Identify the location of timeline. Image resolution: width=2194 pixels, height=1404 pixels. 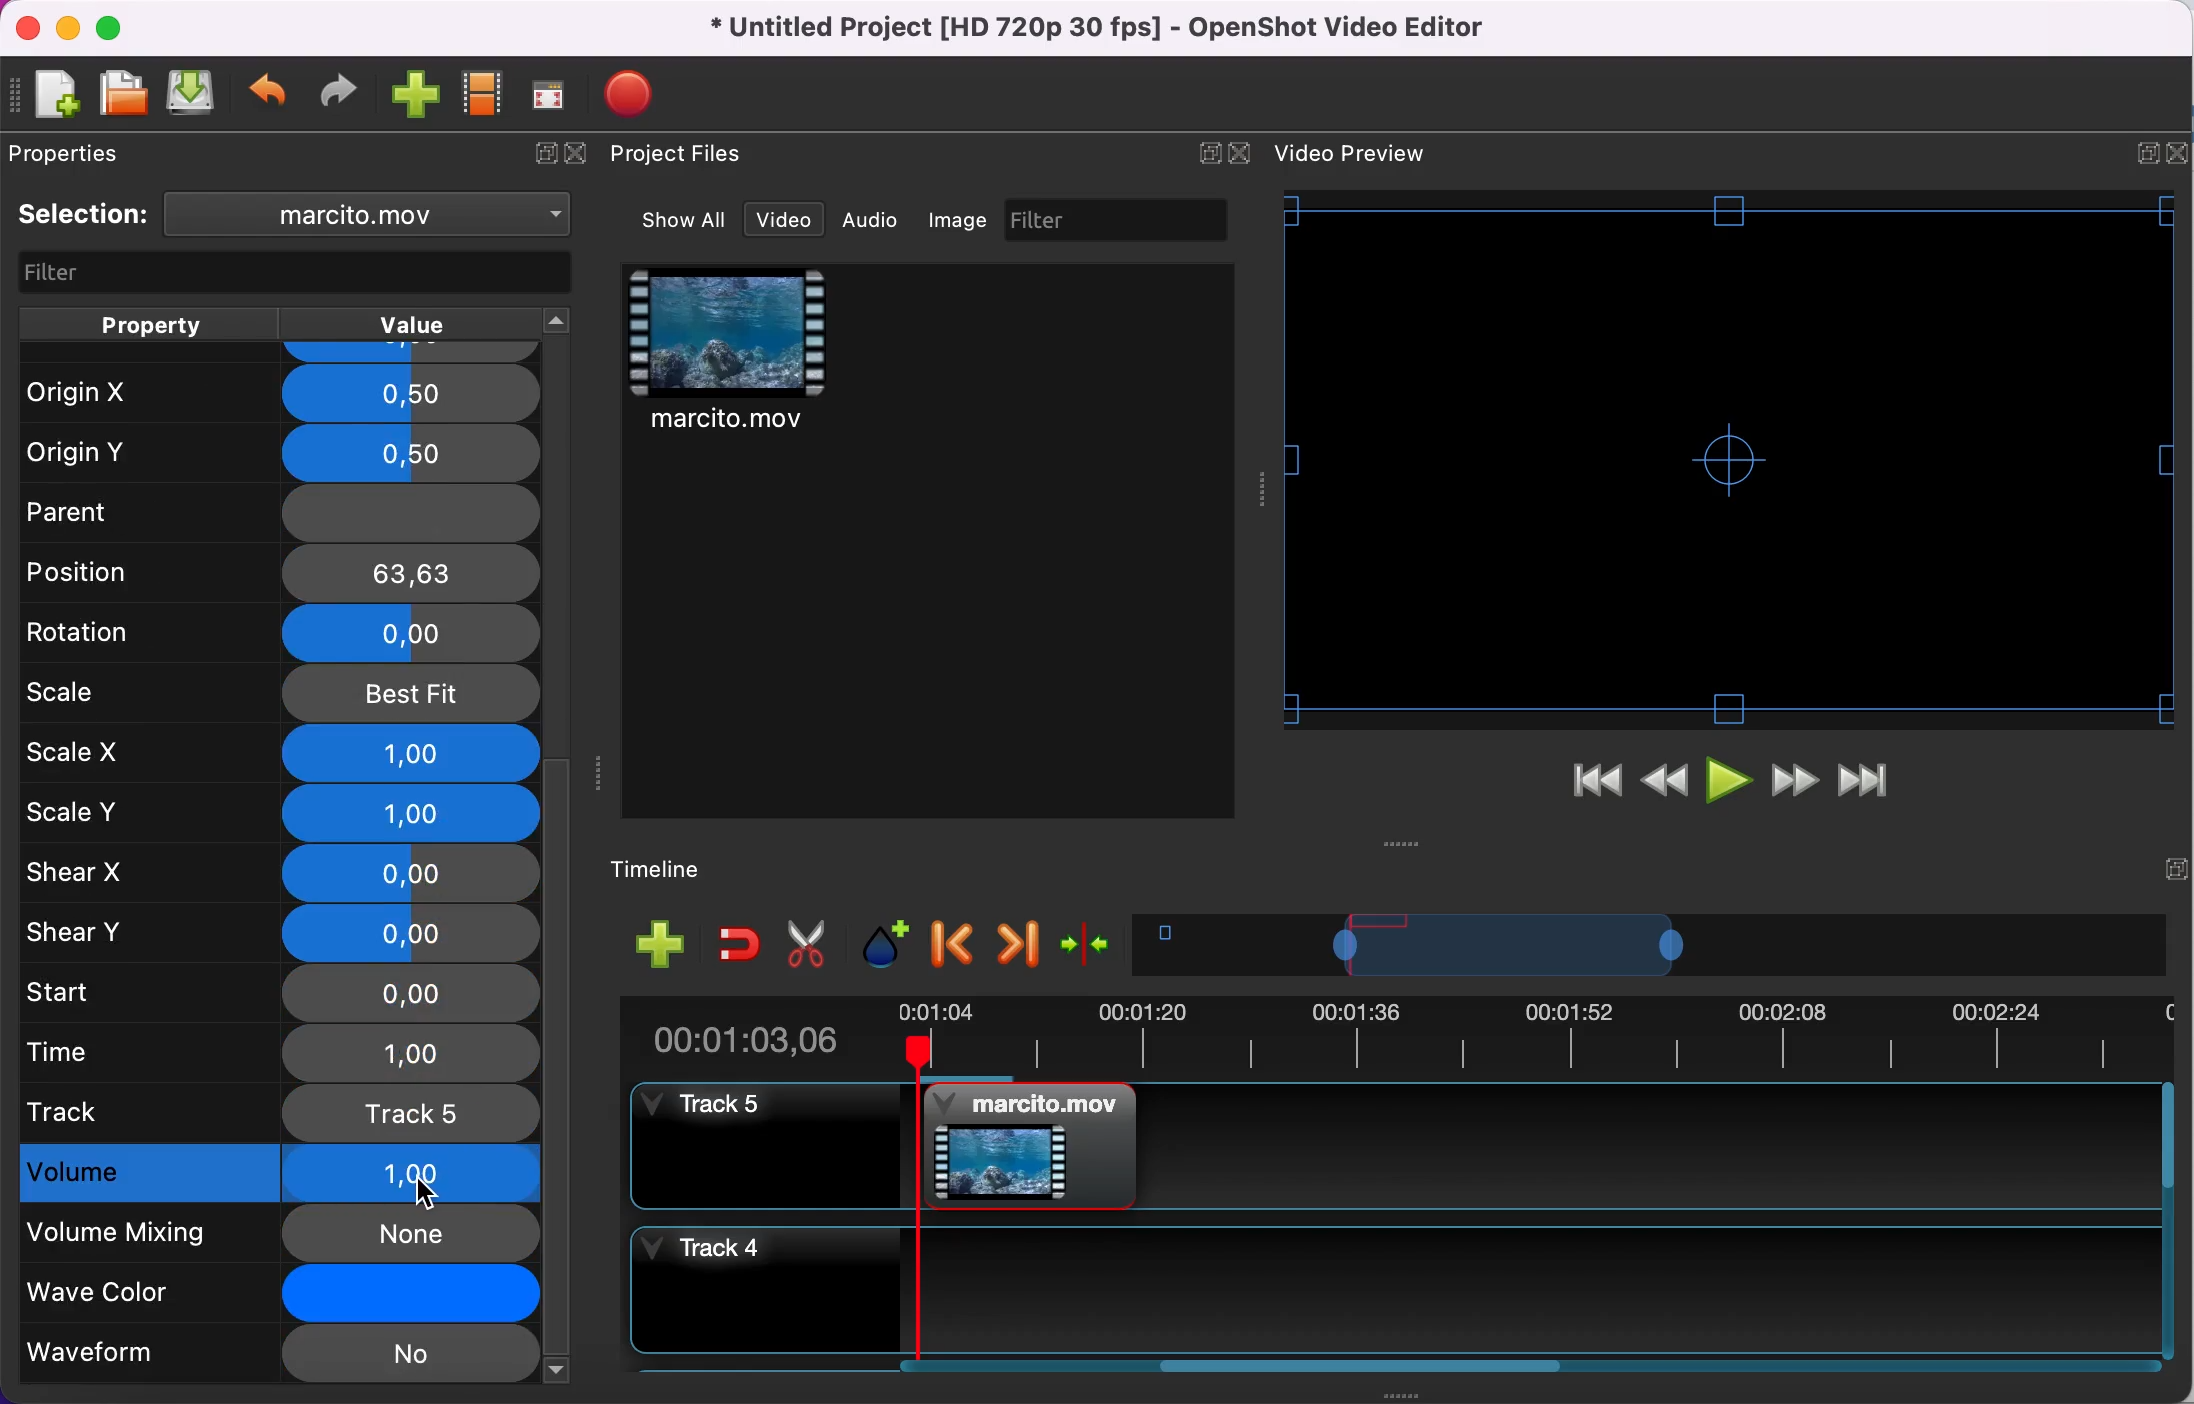
(672, 871).